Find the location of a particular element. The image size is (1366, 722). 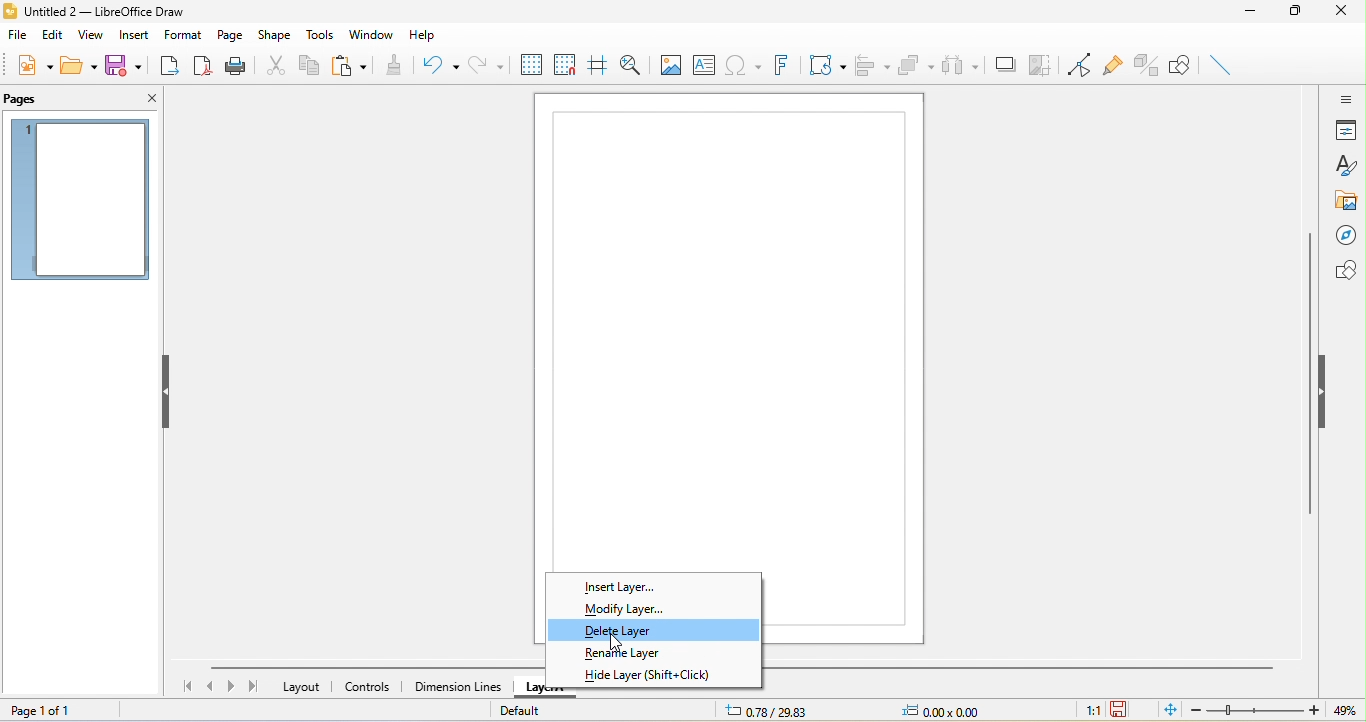

toggle point edit mode is located at coordinates (1078, 64).